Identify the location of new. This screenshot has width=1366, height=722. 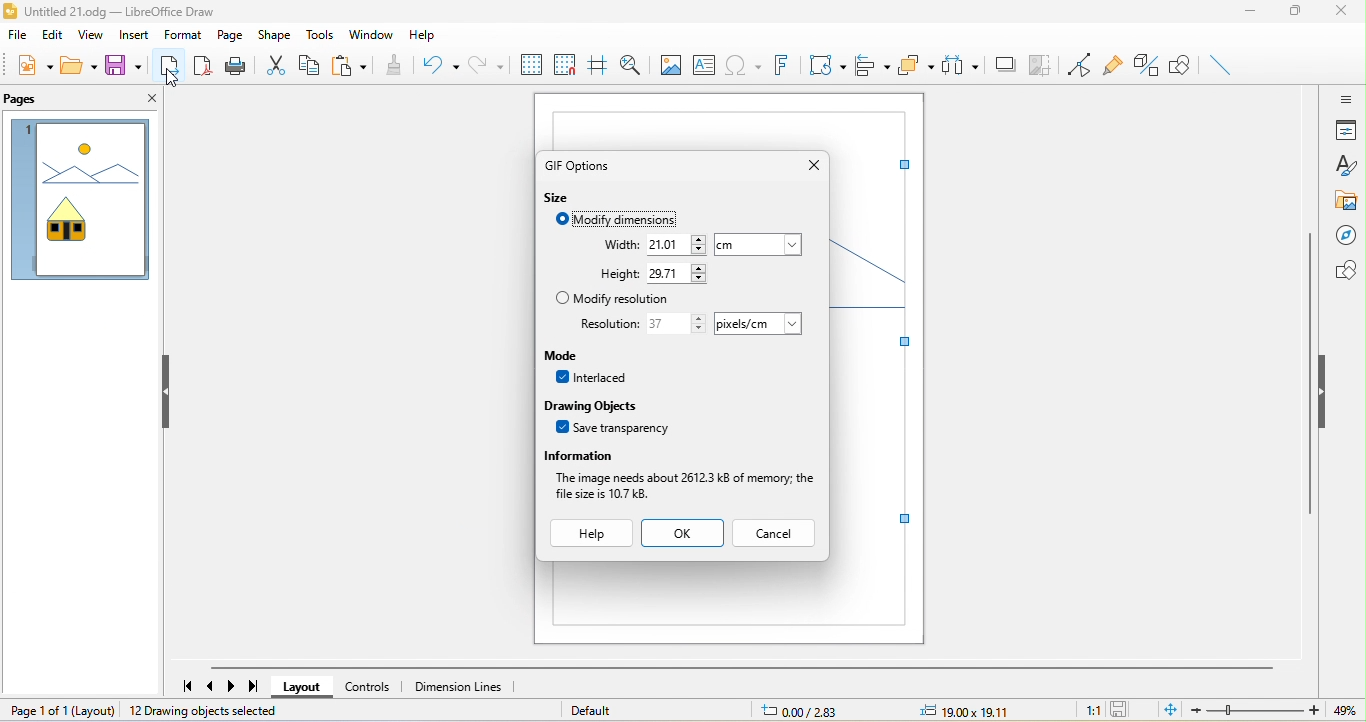
(34, 65).